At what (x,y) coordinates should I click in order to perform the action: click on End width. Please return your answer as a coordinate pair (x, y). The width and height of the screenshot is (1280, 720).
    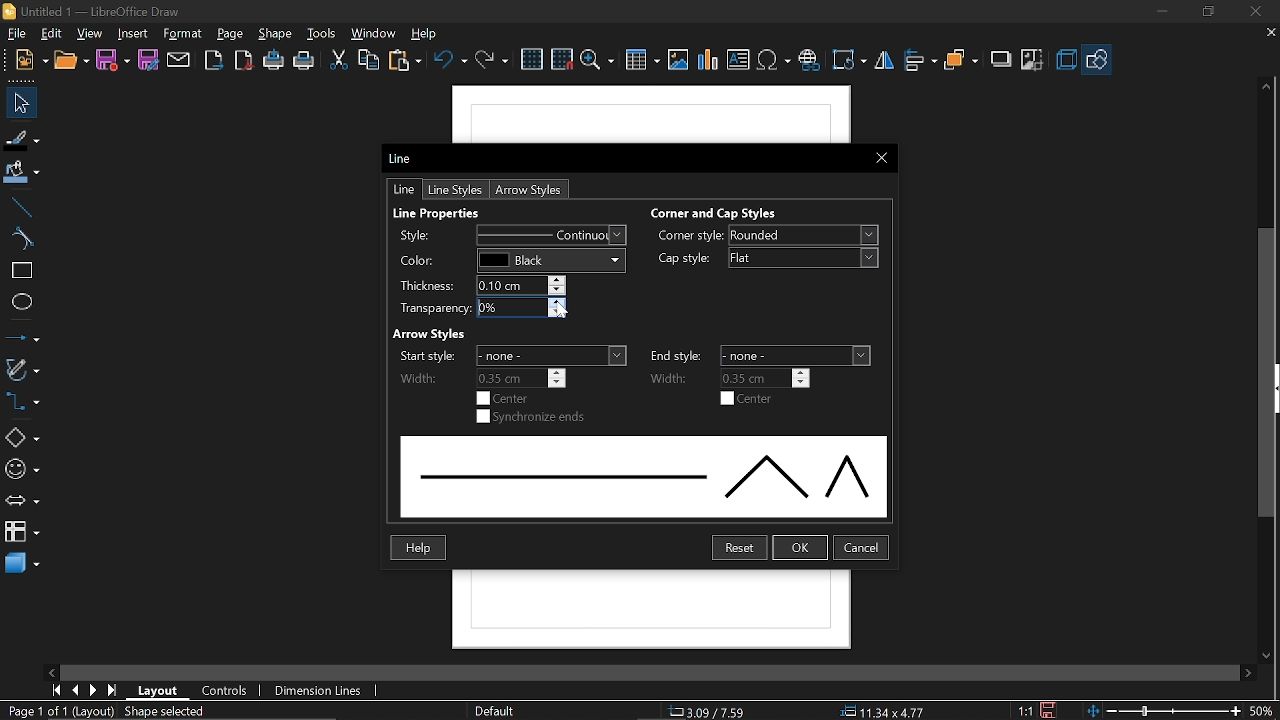
    Looking at the image, I should click on (728, 379).